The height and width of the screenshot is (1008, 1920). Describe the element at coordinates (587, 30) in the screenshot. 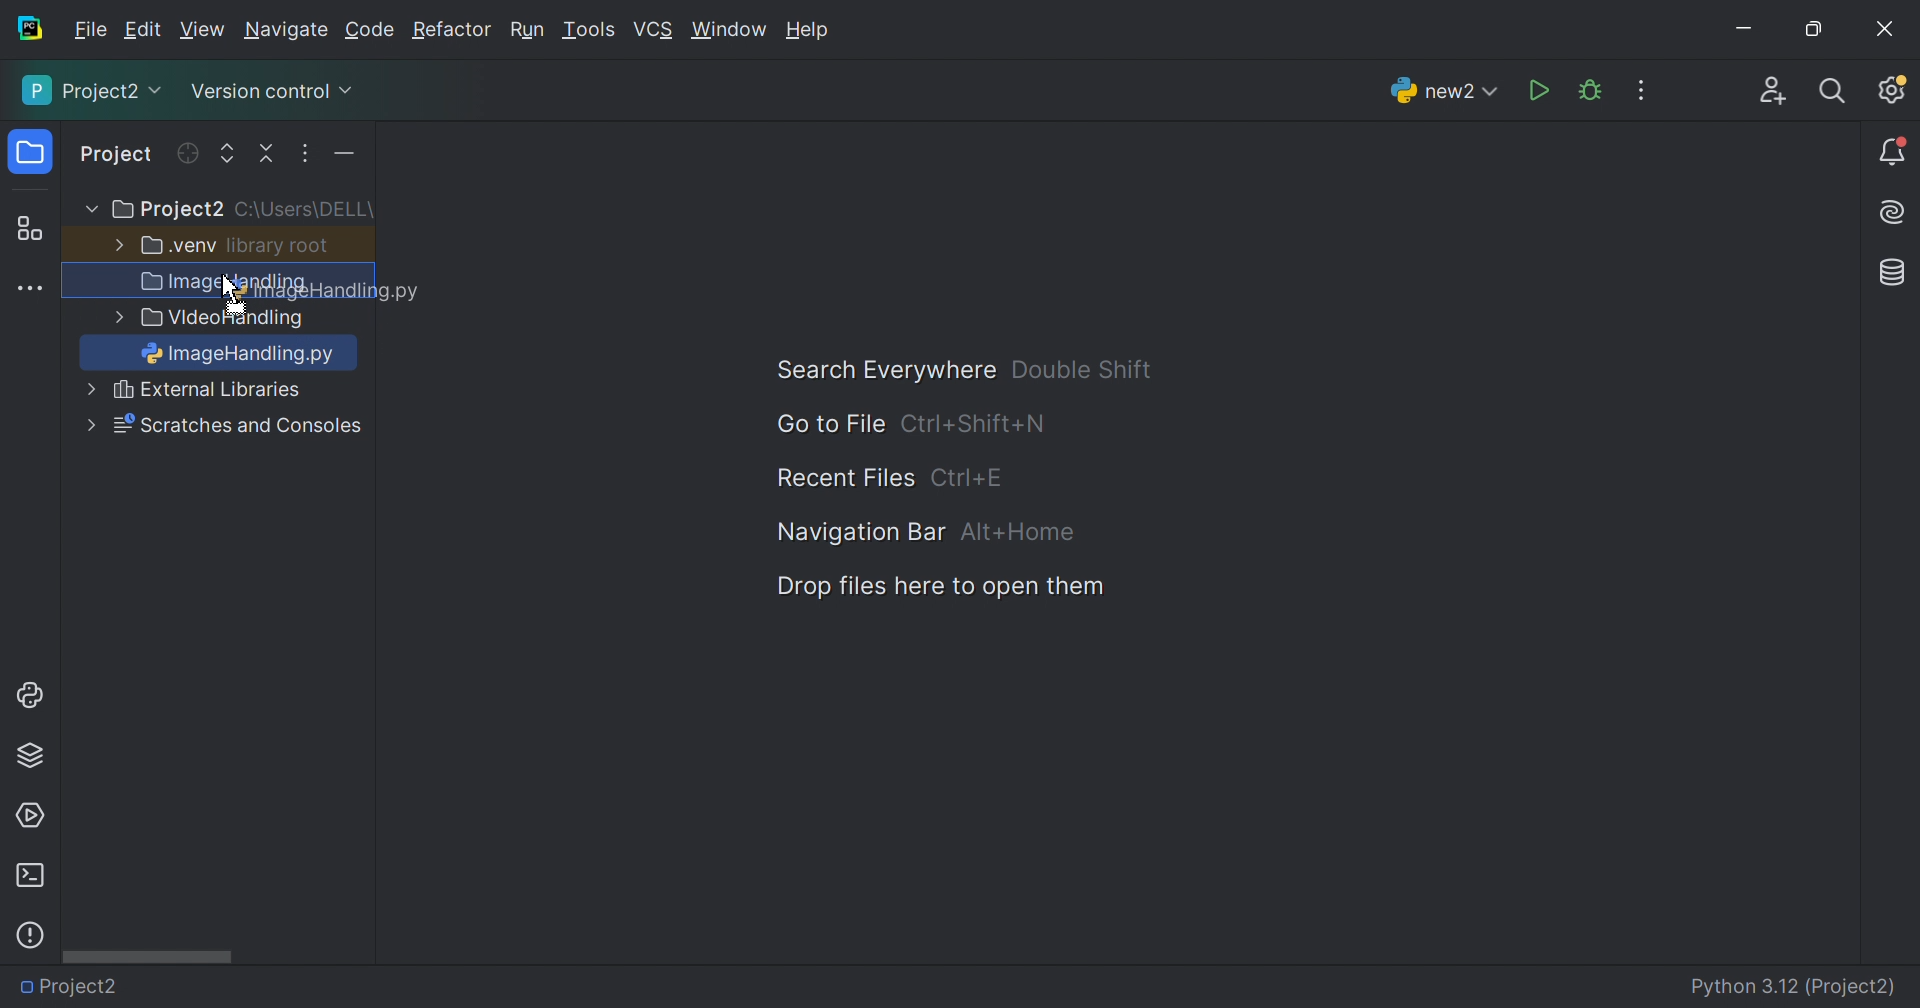

I see `Tools` at that location.